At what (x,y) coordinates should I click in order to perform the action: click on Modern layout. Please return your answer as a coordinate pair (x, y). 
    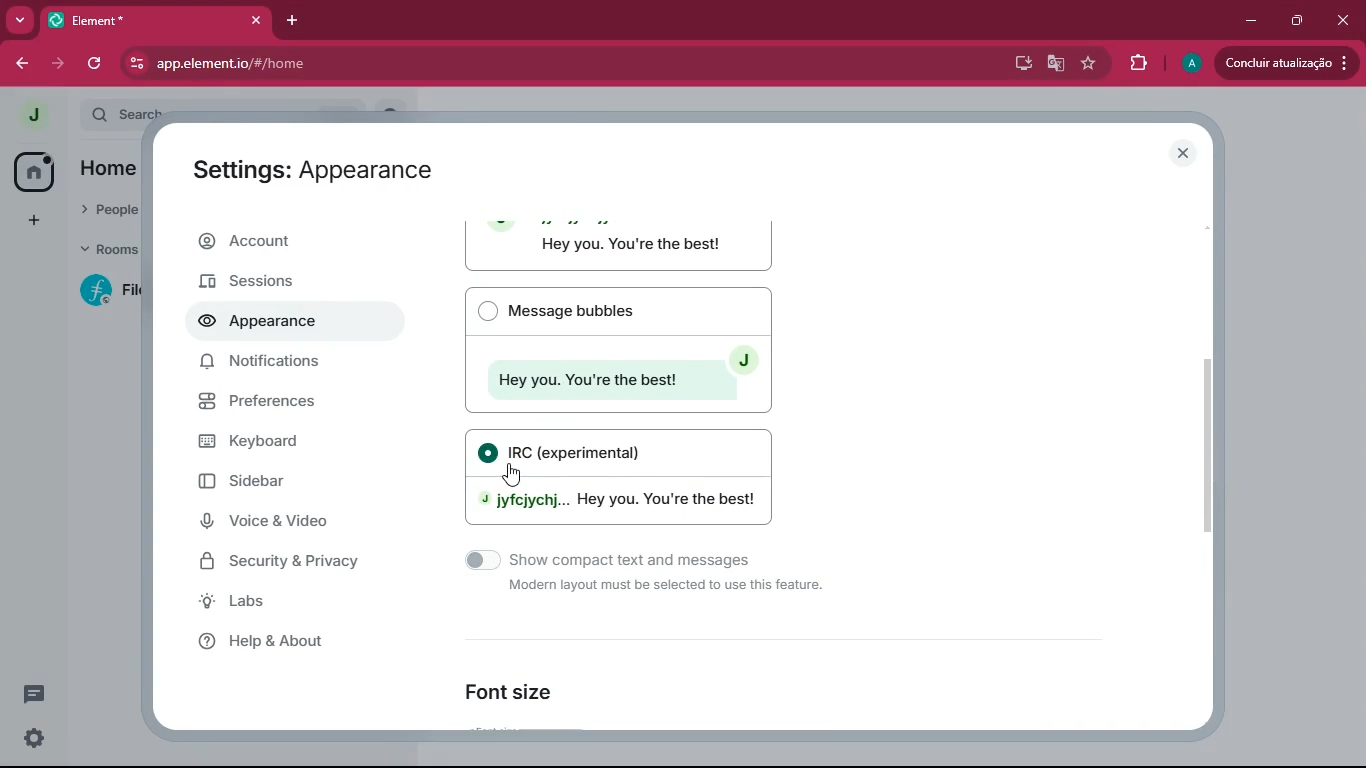
    Looking at the image, I should click on (621, 246).